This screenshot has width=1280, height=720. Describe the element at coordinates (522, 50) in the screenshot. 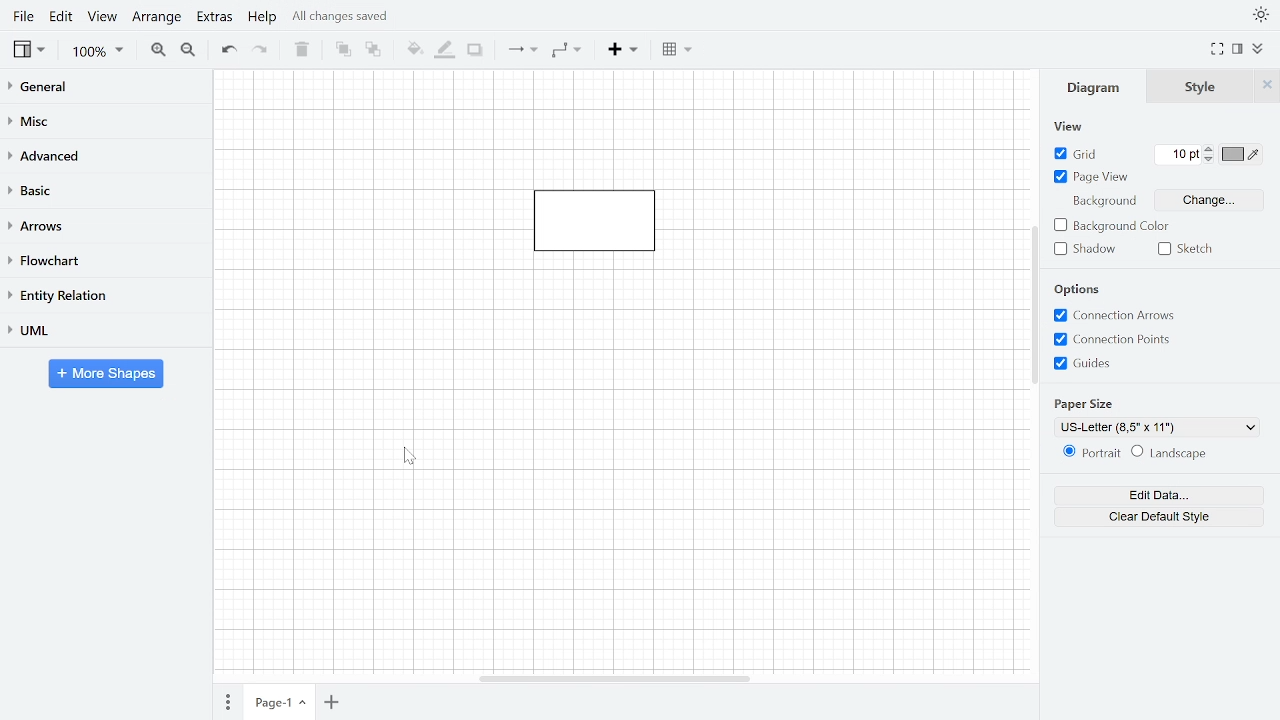

I see `Connection` at that location.